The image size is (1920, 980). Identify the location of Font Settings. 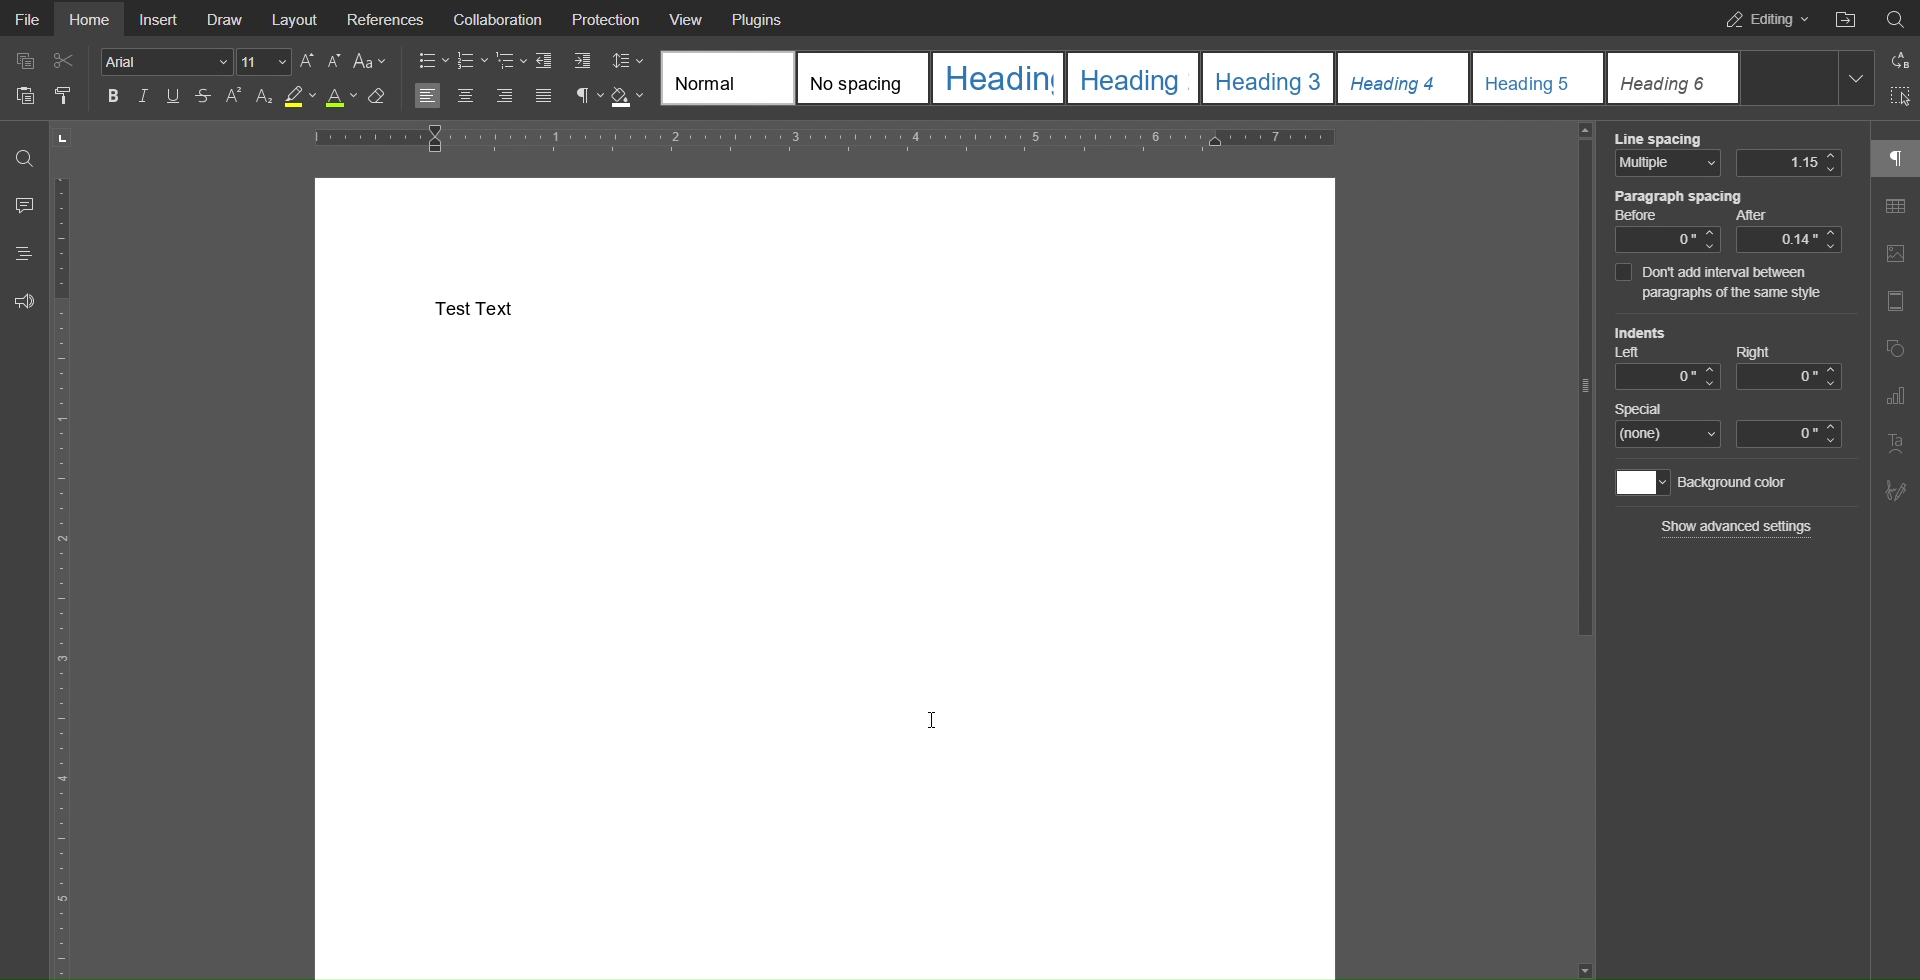
(196, 61).